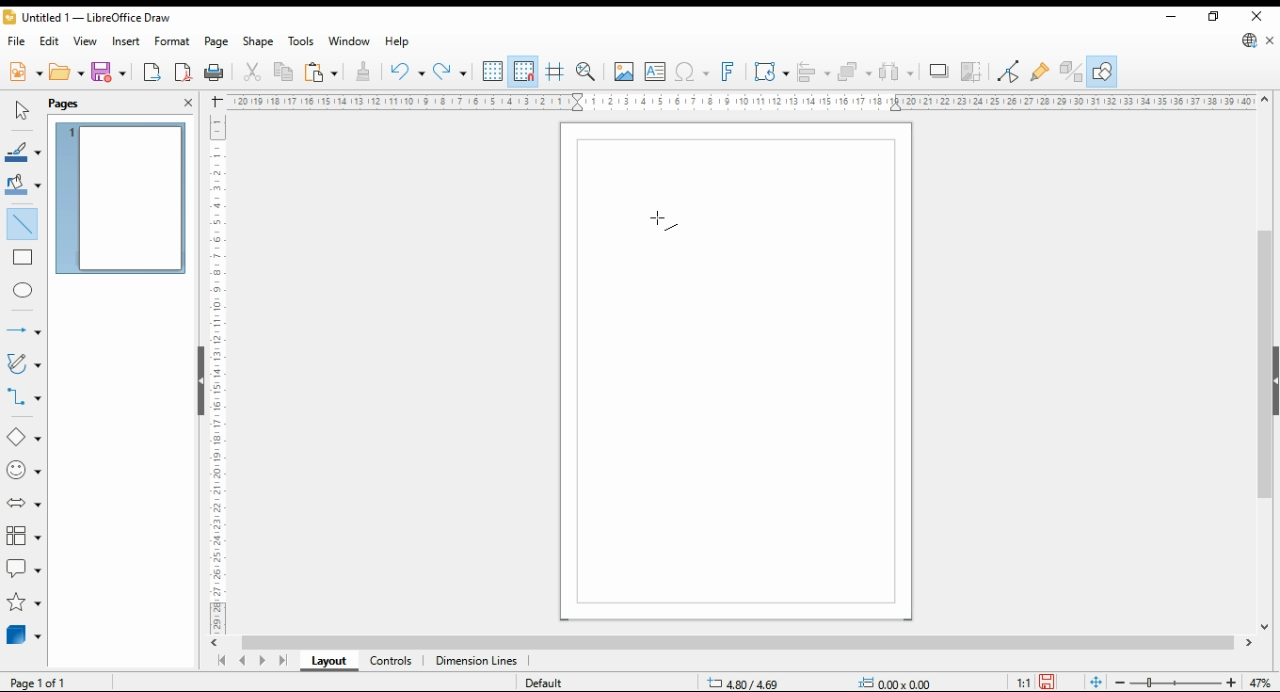 The width and height of the screenshot is (1280, 692). I want to click on zoom factor, so click(1262, 683).